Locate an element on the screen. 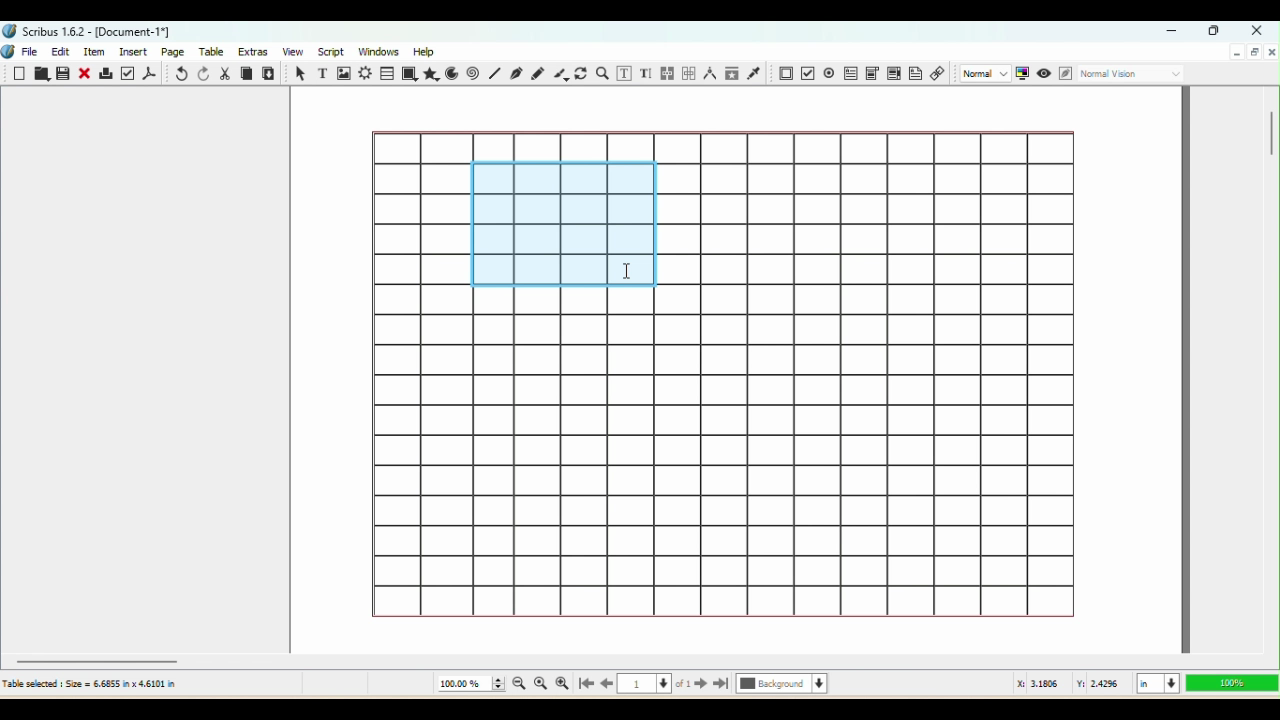 The image size is (1280, 720). Image frame is located at coordinates (343, 73).